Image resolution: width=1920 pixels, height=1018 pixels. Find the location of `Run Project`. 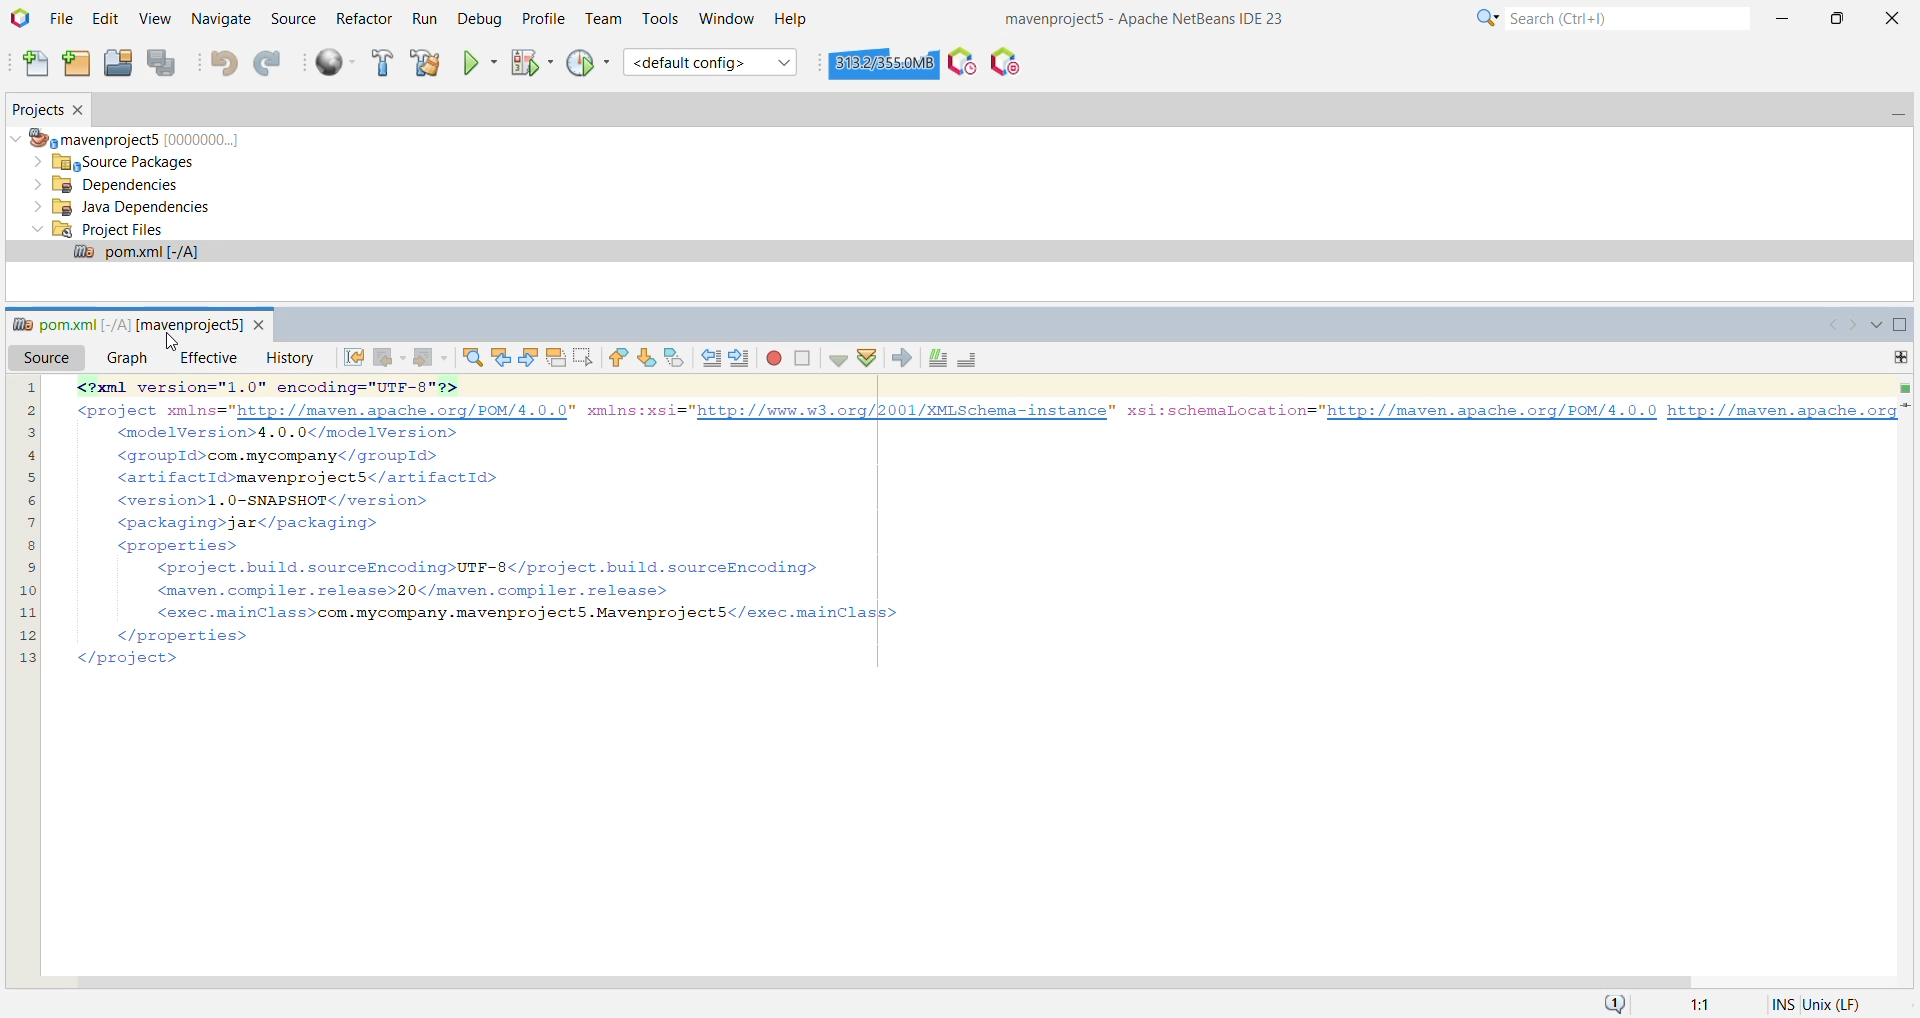

Run Project is located at coordinates (479, 63).